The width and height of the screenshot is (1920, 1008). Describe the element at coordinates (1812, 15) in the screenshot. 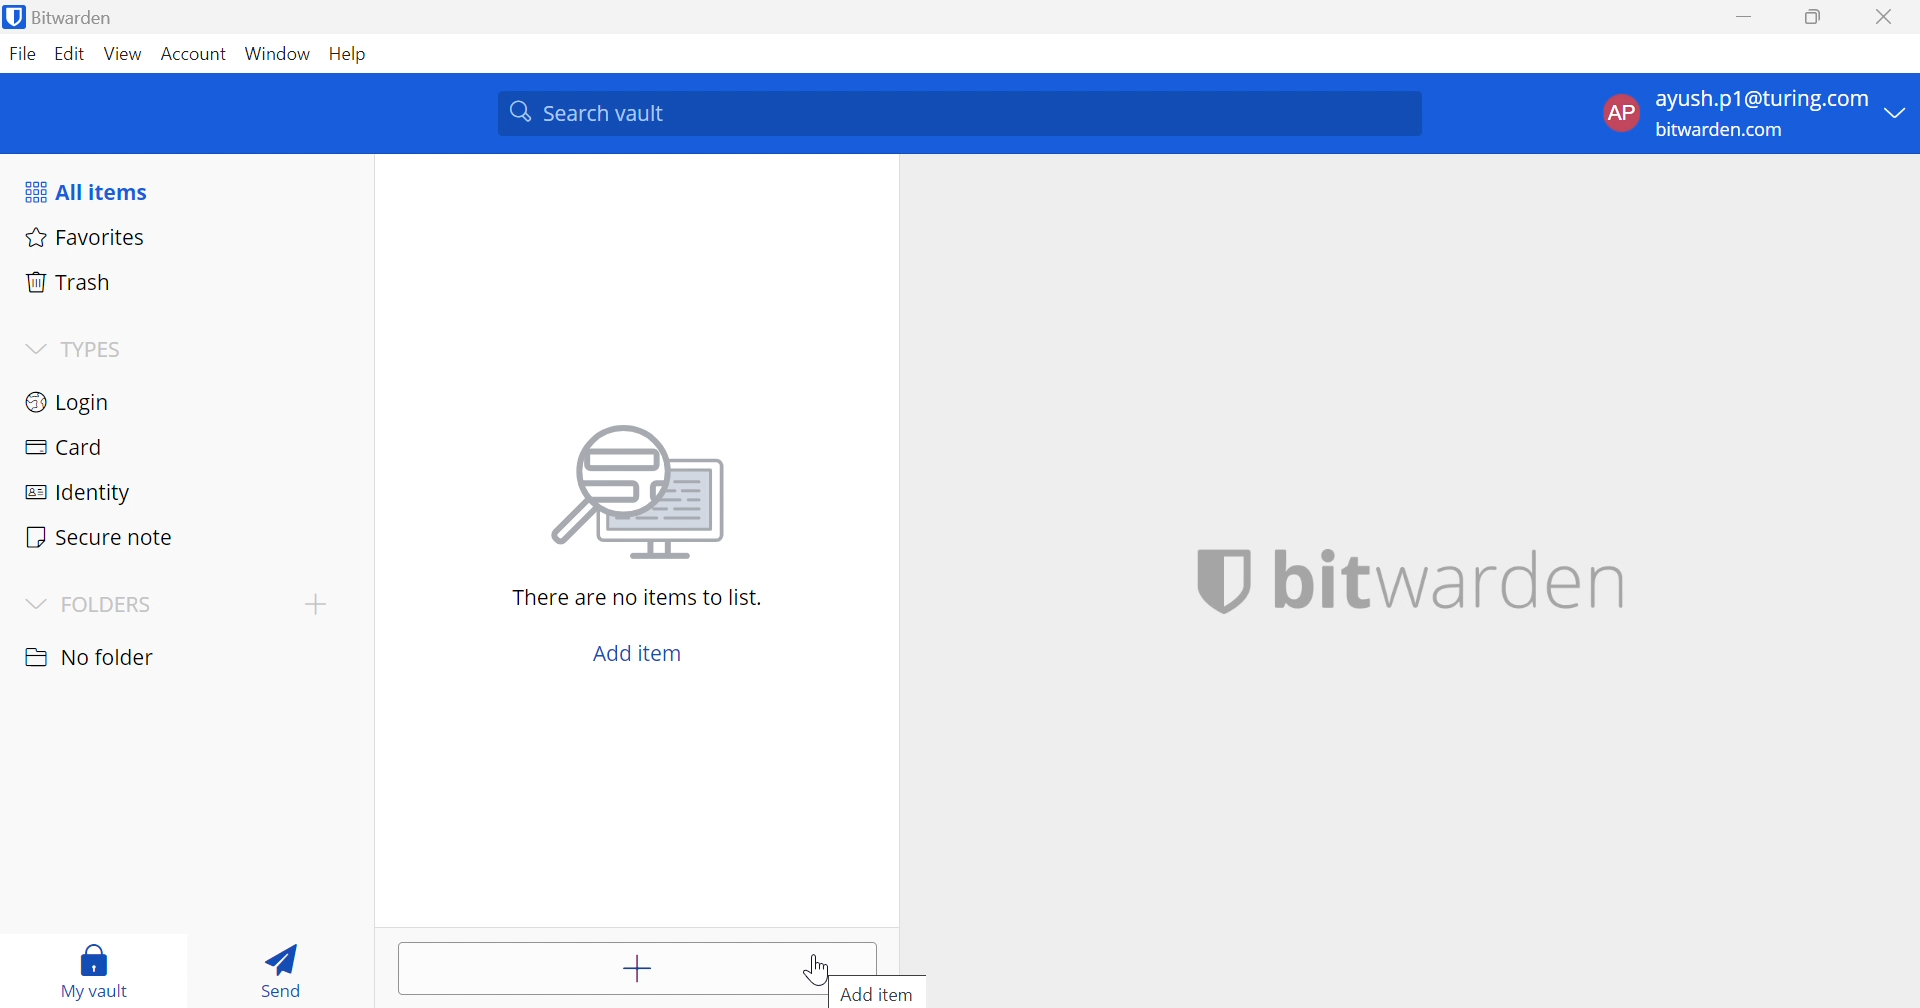

I see `Restore Down` at that location.